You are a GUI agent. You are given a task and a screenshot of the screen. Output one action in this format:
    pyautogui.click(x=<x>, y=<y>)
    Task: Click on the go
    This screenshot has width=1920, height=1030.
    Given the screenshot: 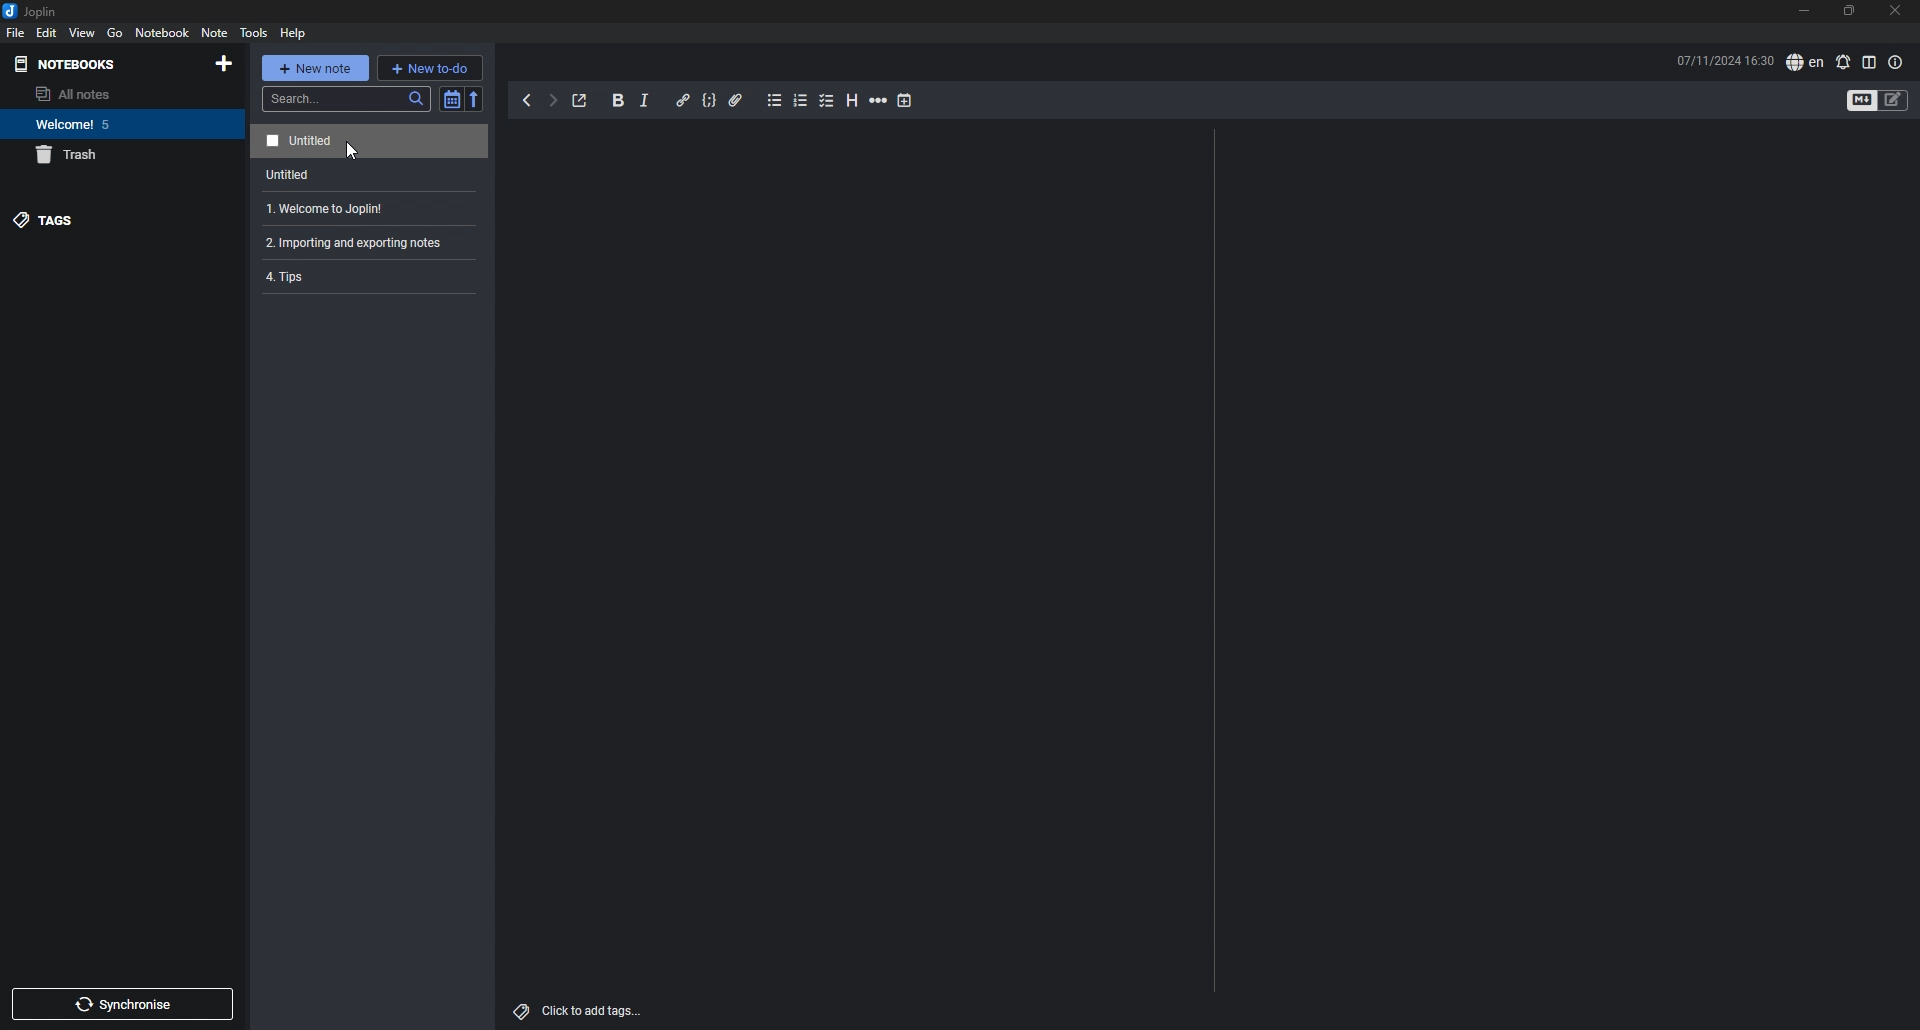 What is the action you would take?
    pyautogui.click(x=115, y=32)
    